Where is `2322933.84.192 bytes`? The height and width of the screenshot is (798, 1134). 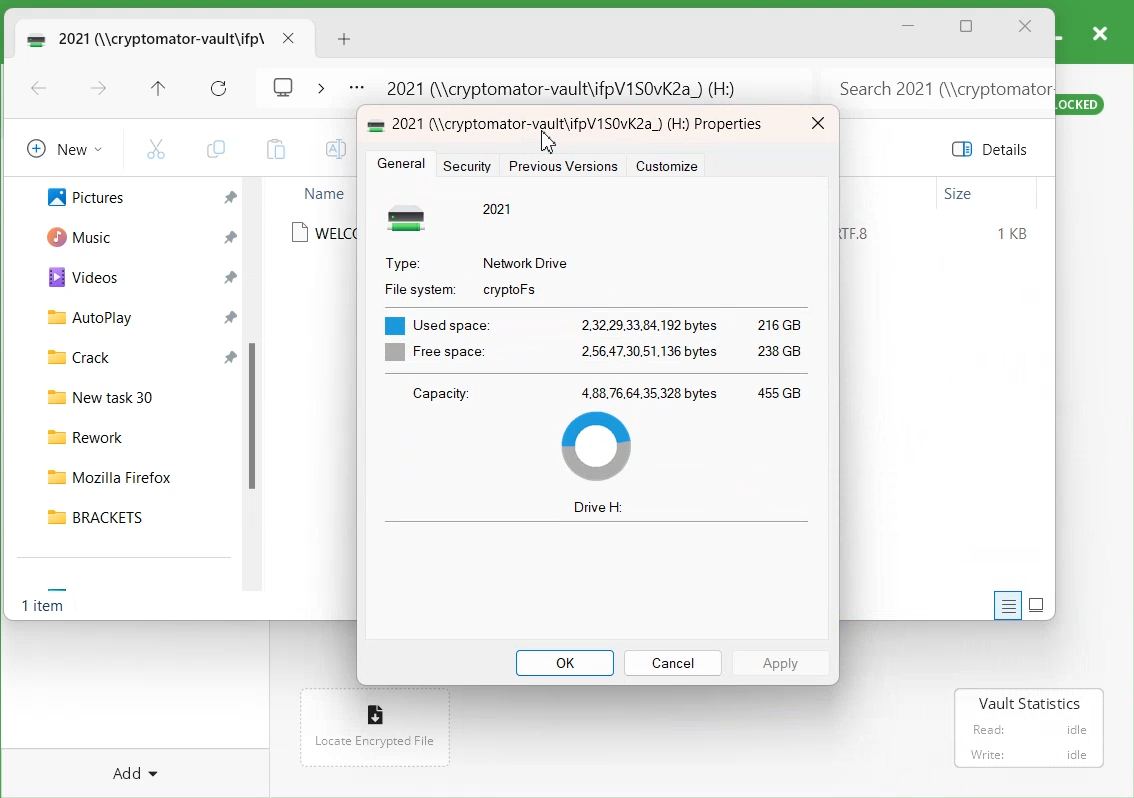 2322933.84.192 bytes is located at coordinates (648, 322).